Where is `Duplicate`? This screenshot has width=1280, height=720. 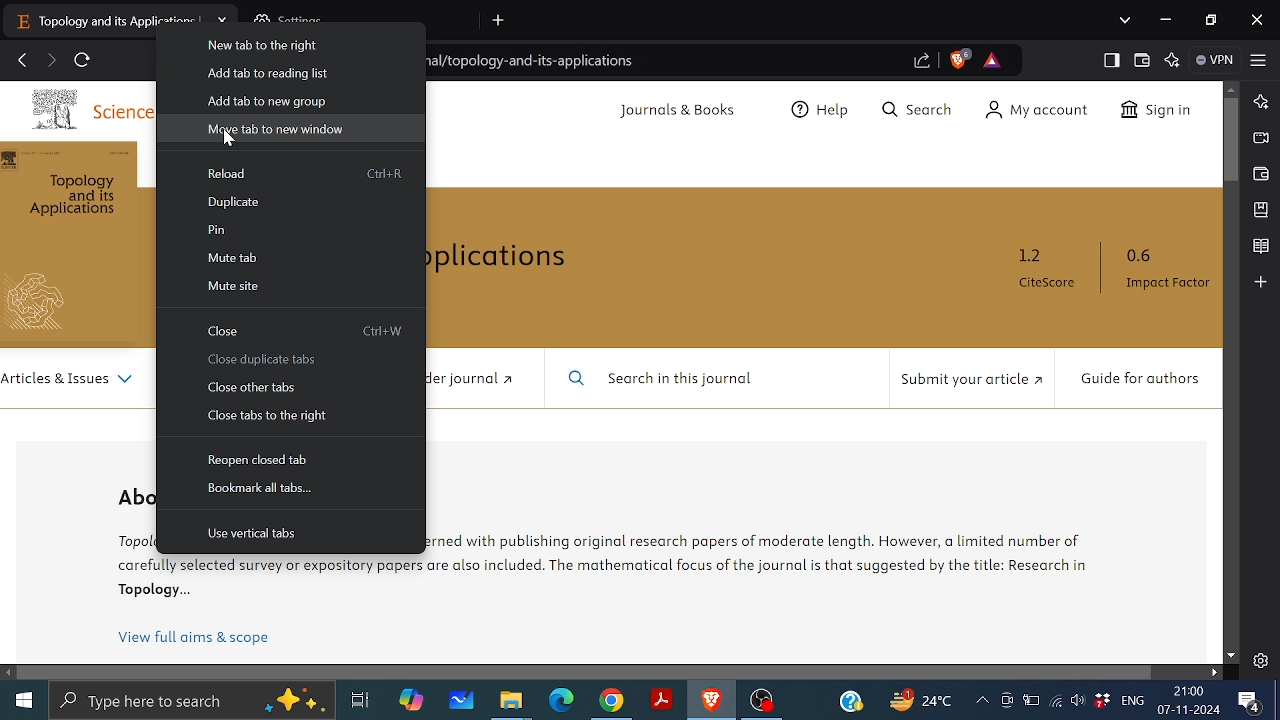 Duplicate is located at coordinates (236, 202).